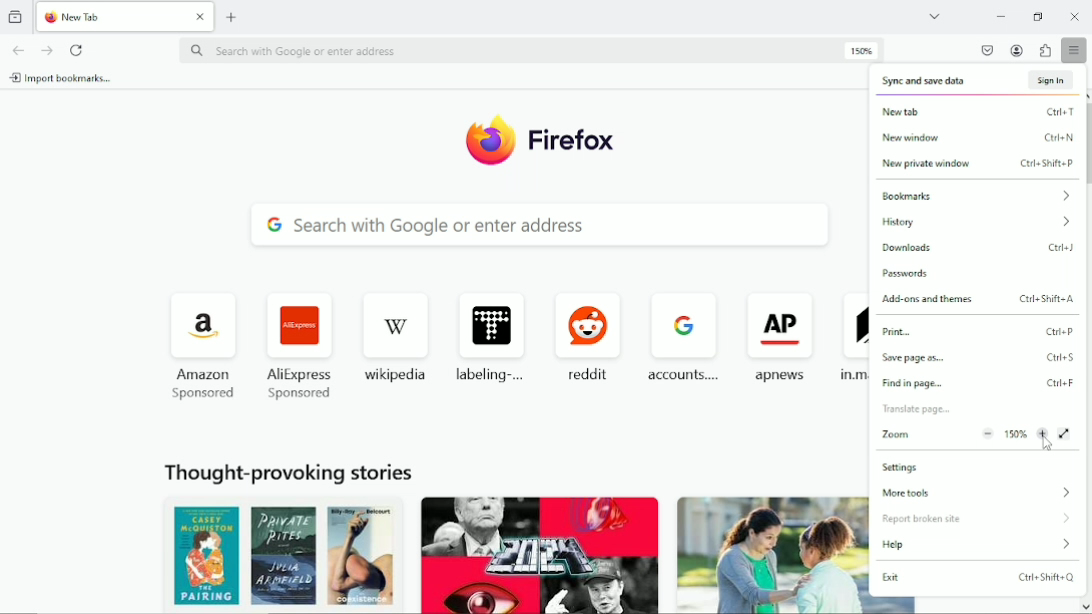 This screenshot has height=614, width=1092. What do you see at coordinates (399, 336) in the screenshot?
I see `wikipedia` at bounding box center [399, 336].